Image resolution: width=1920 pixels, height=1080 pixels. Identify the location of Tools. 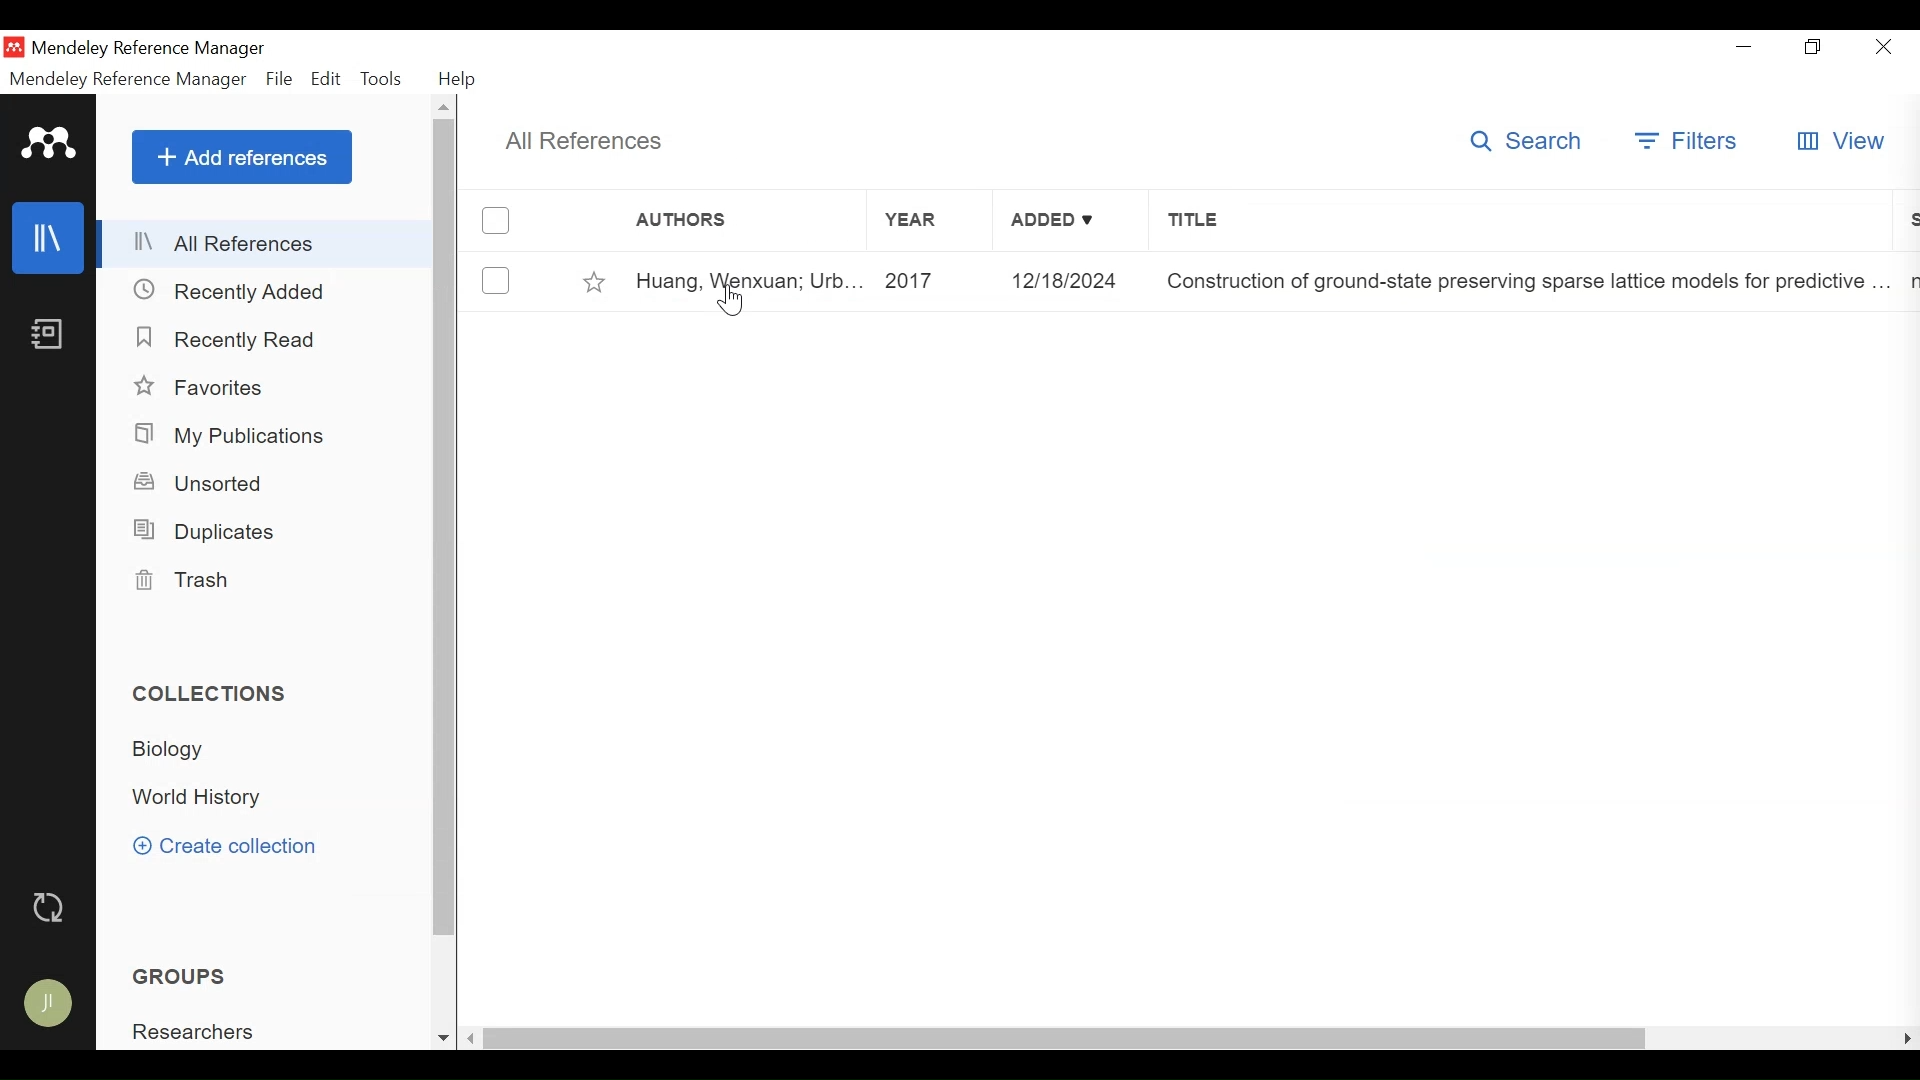
(385, 79).